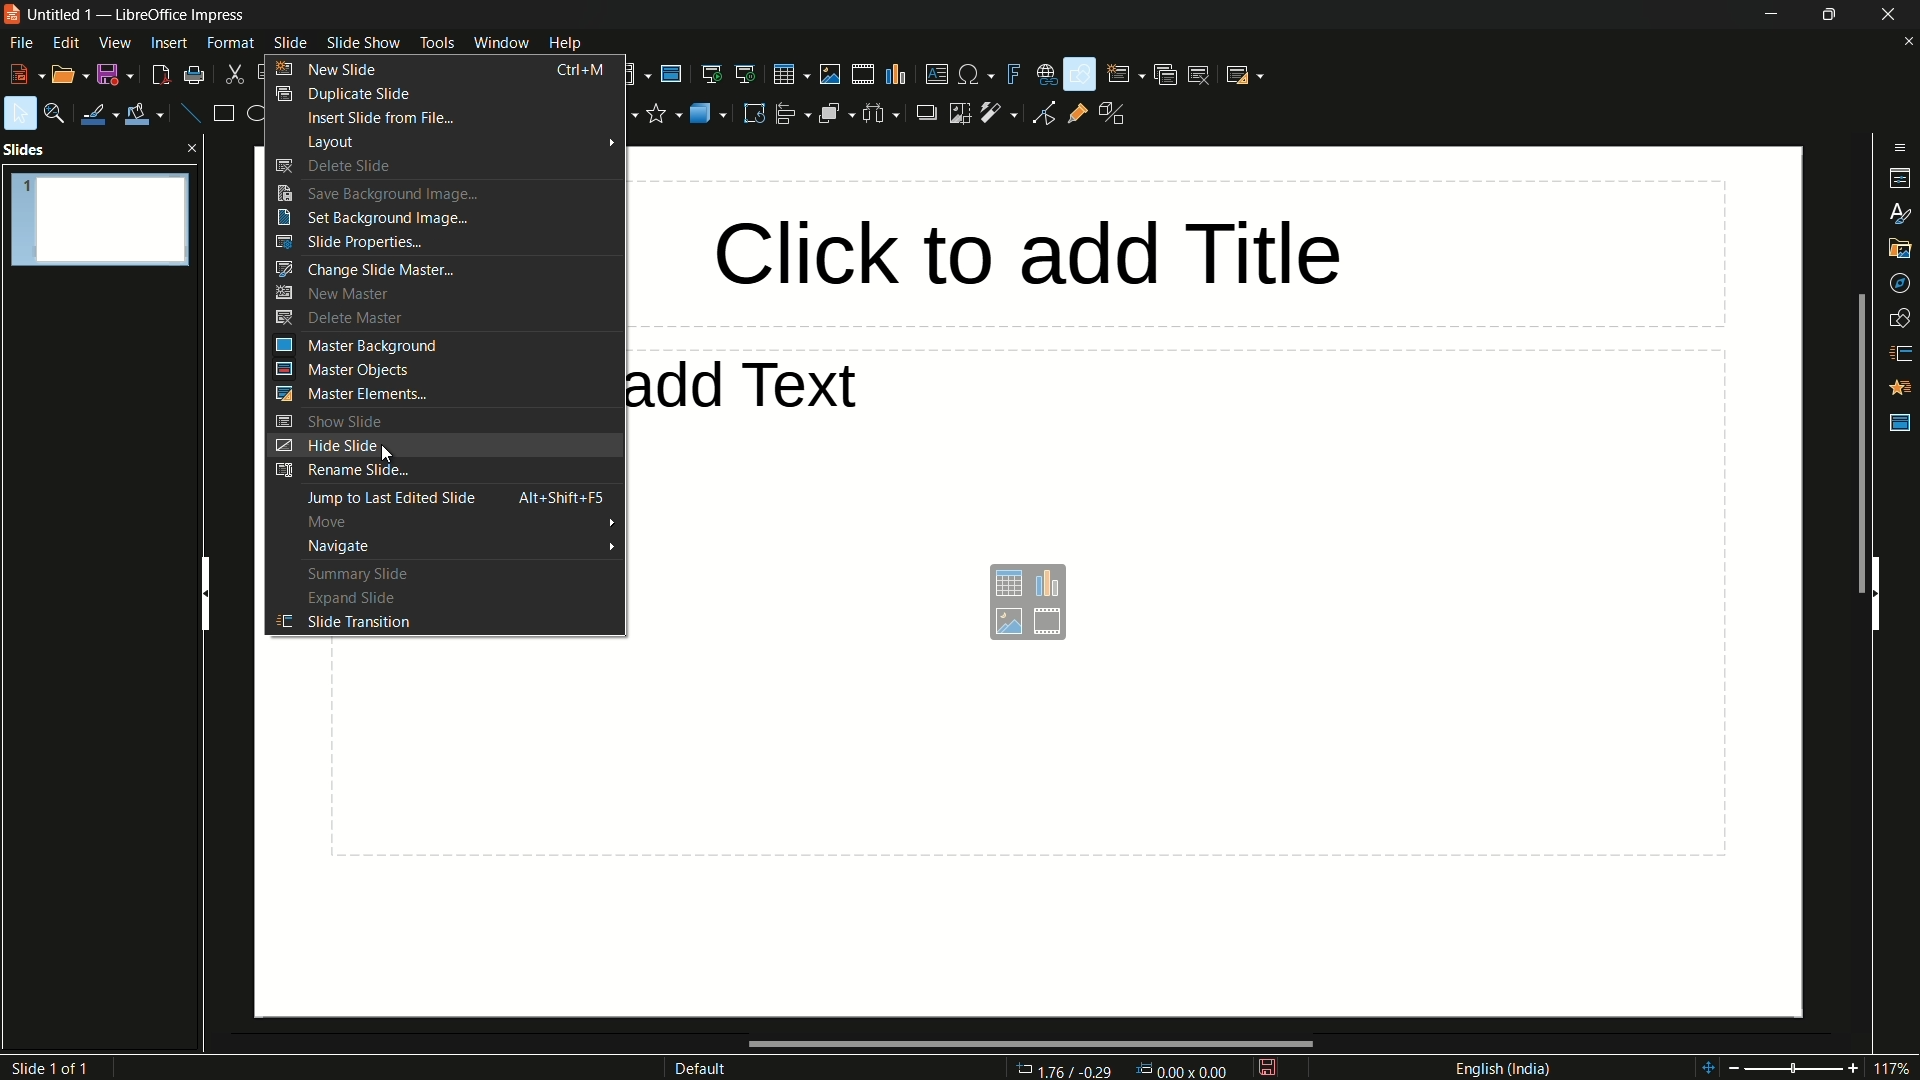 This screenshot has height=1080, width=1920. Describe the element at coordinates (962, 115) in the screenshot. I see `crop image` at that location.